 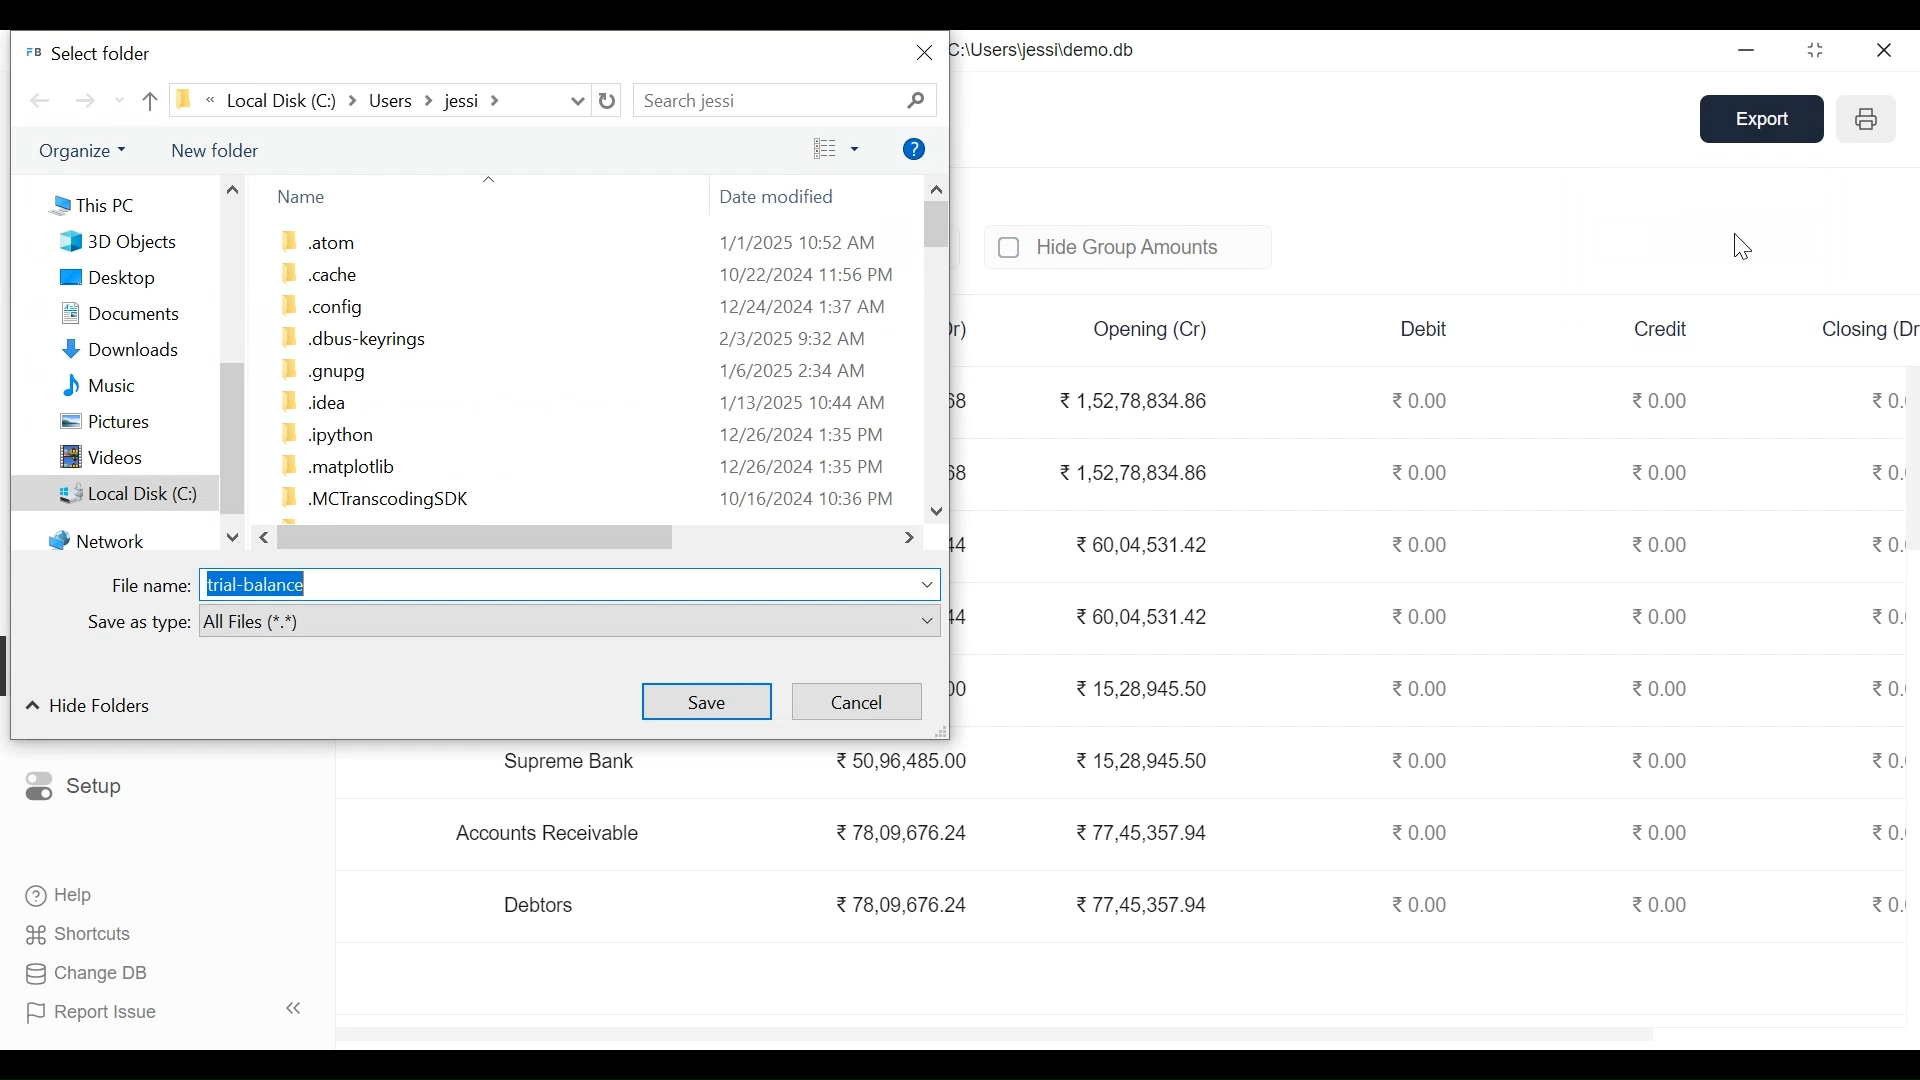 What do you see at coordinates (99, 538) in the screenshot?
I see `Network` at bounding box center [99, 538].